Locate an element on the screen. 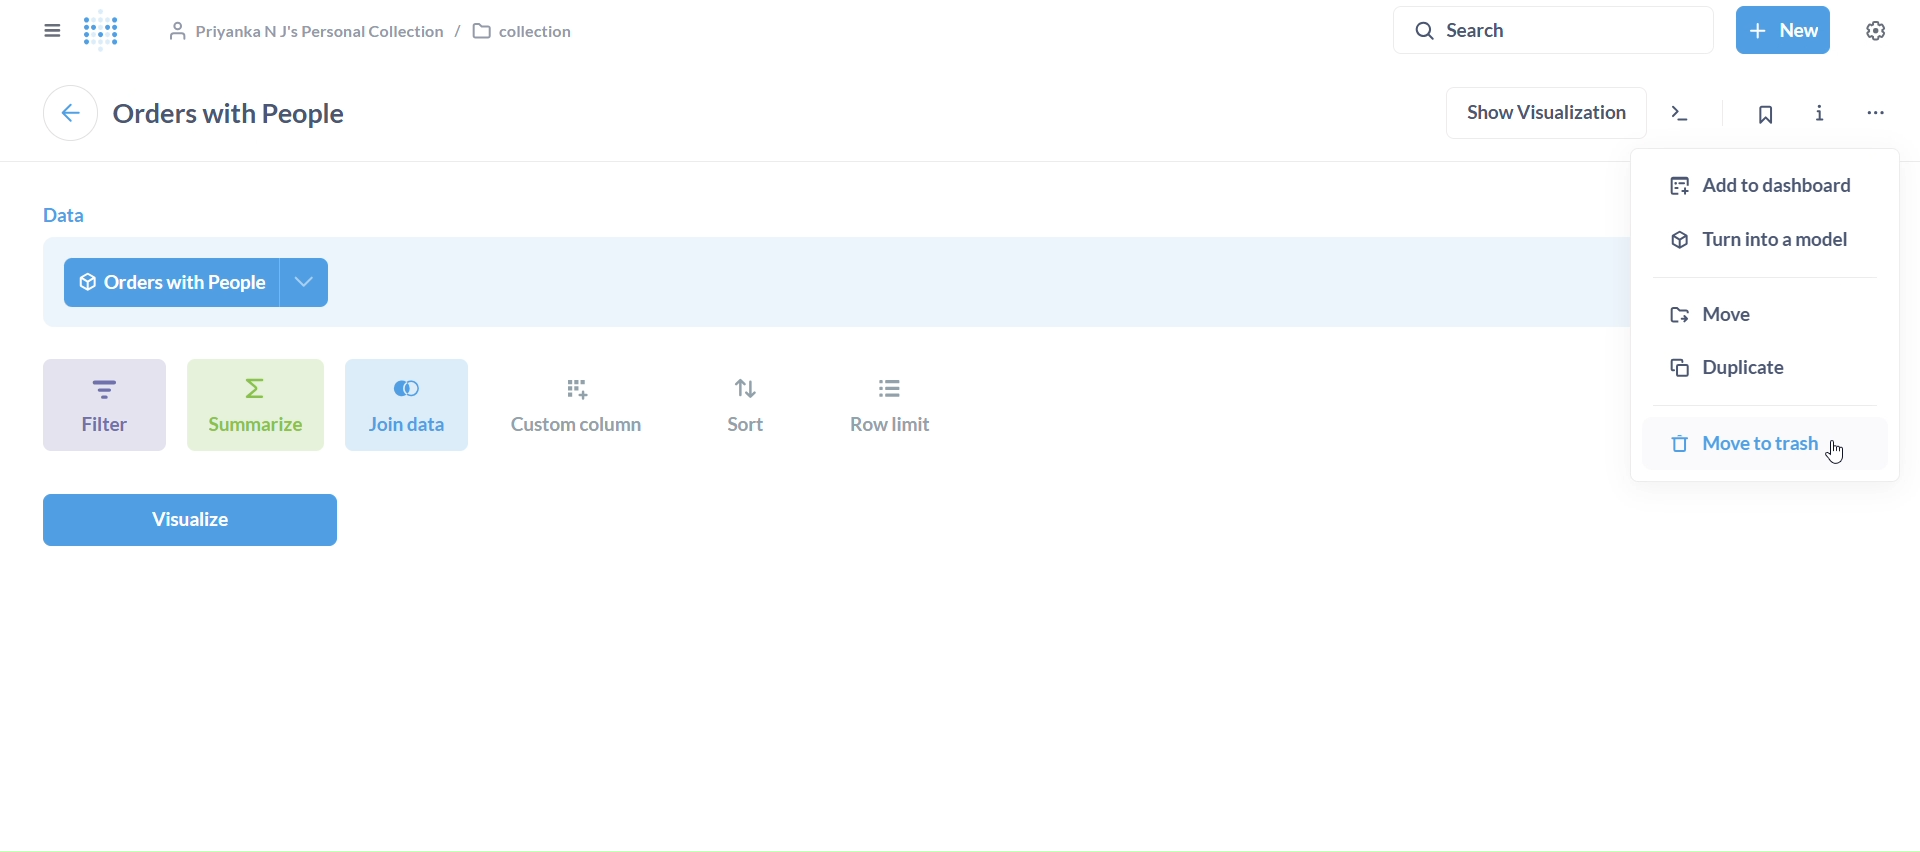 Image resolution: width=1920 pixels, height=852 pixels. duplicate is located at coordinates (1762, 377).